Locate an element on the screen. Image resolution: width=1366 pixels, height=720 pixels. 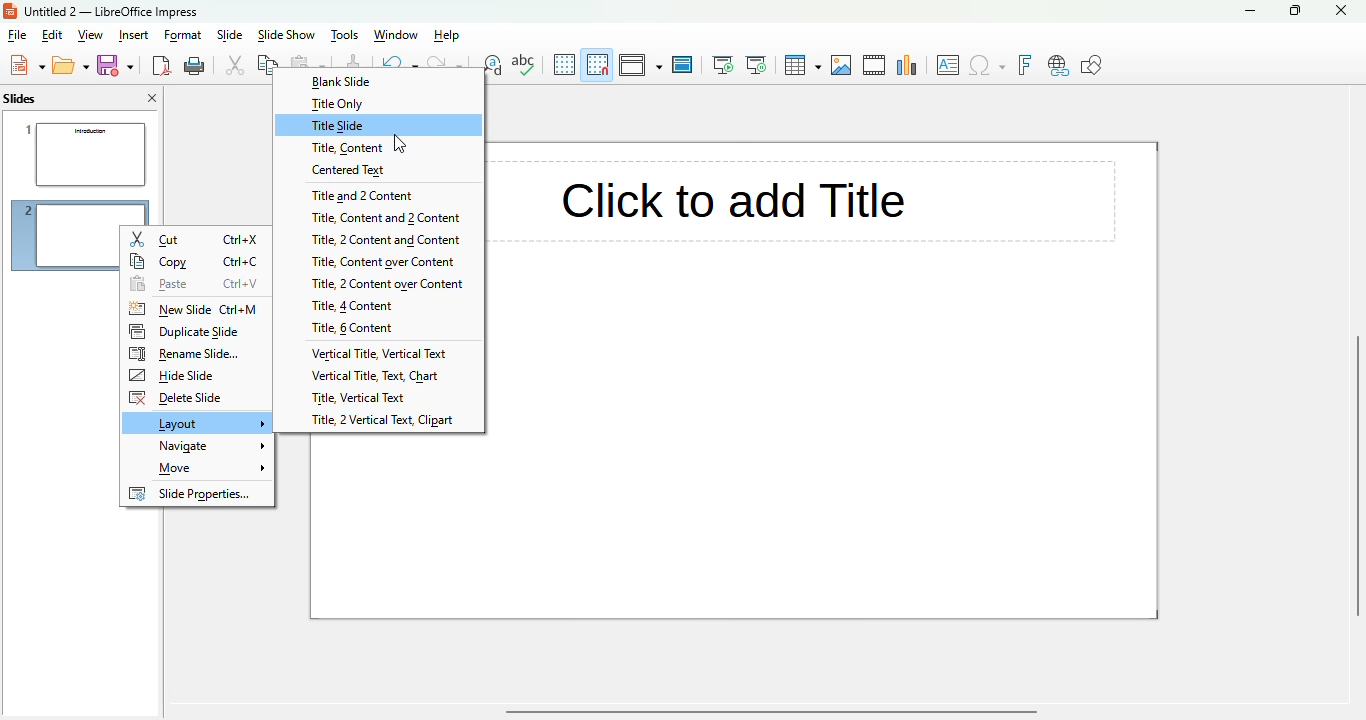
display grid is located at coordinates (564, 64).